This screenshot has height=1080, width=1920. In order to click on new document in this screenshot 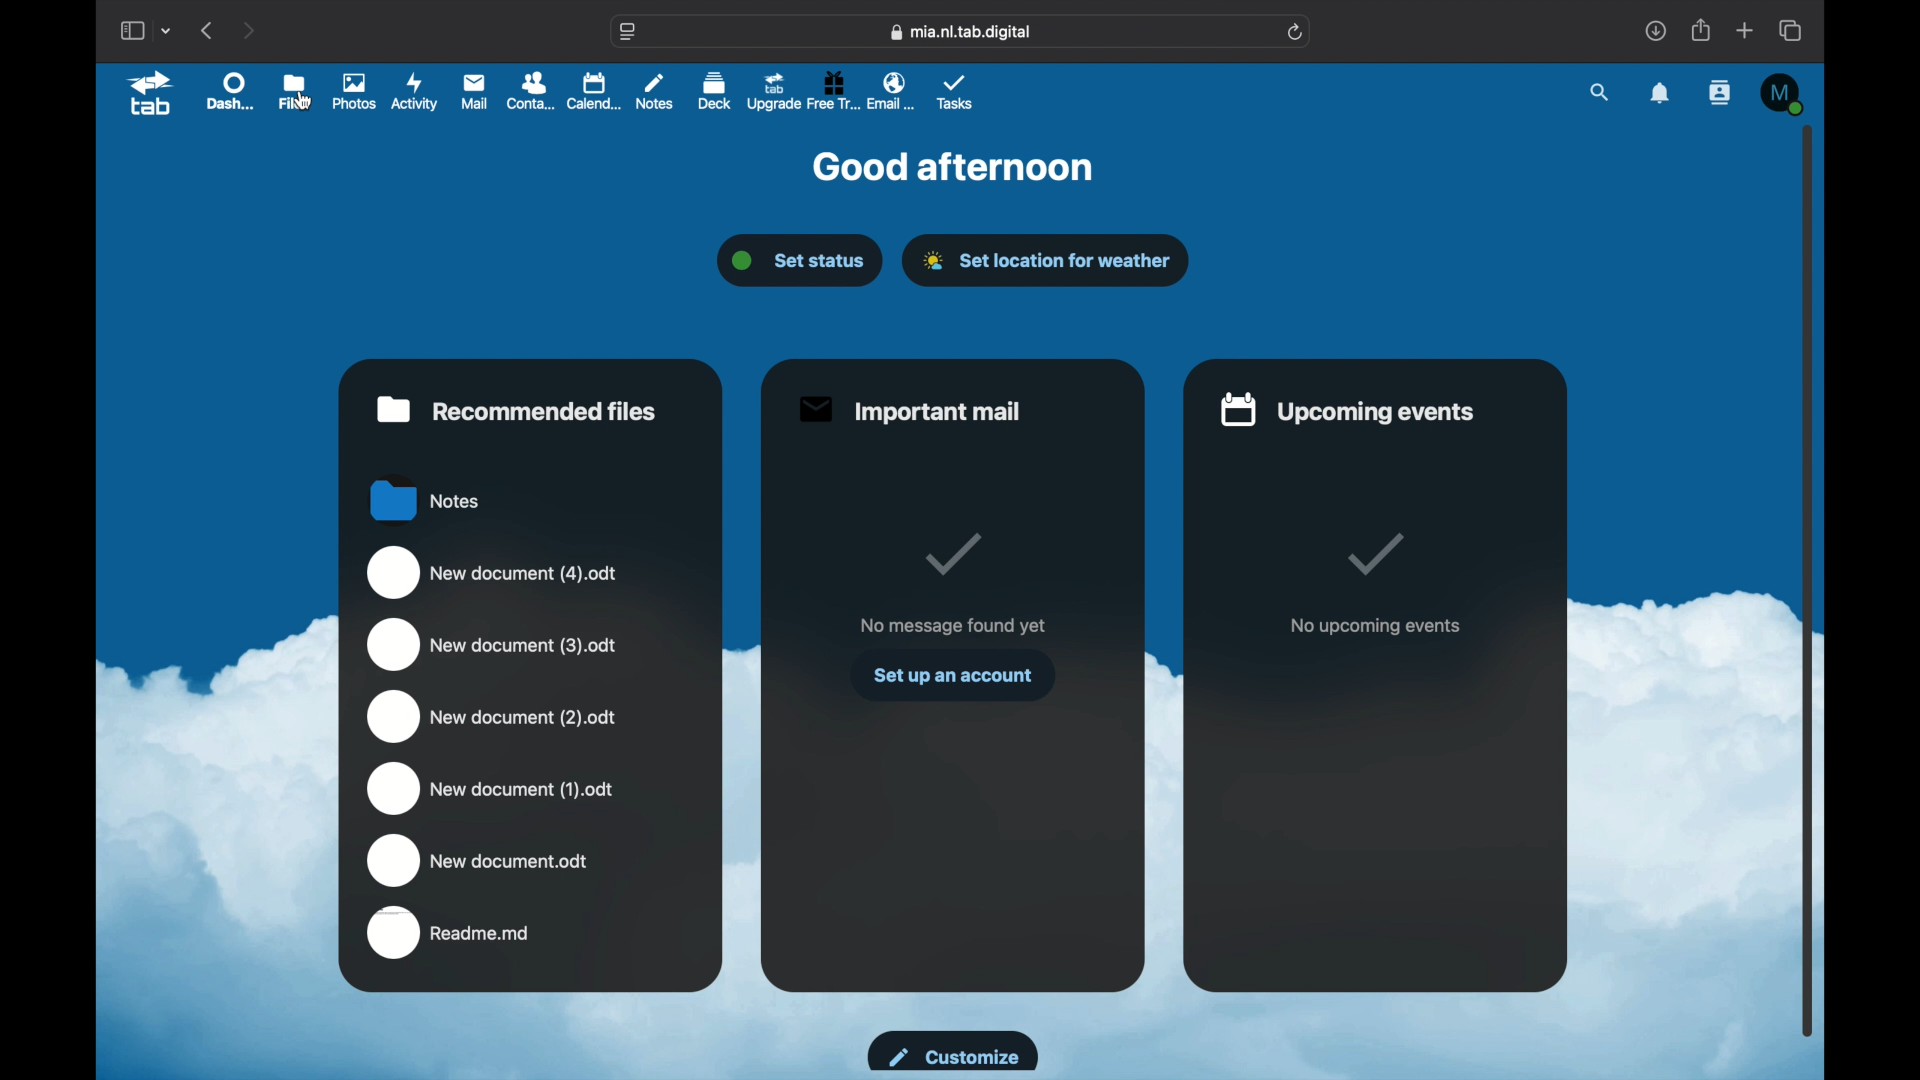, I will do `click(479, 861)`.